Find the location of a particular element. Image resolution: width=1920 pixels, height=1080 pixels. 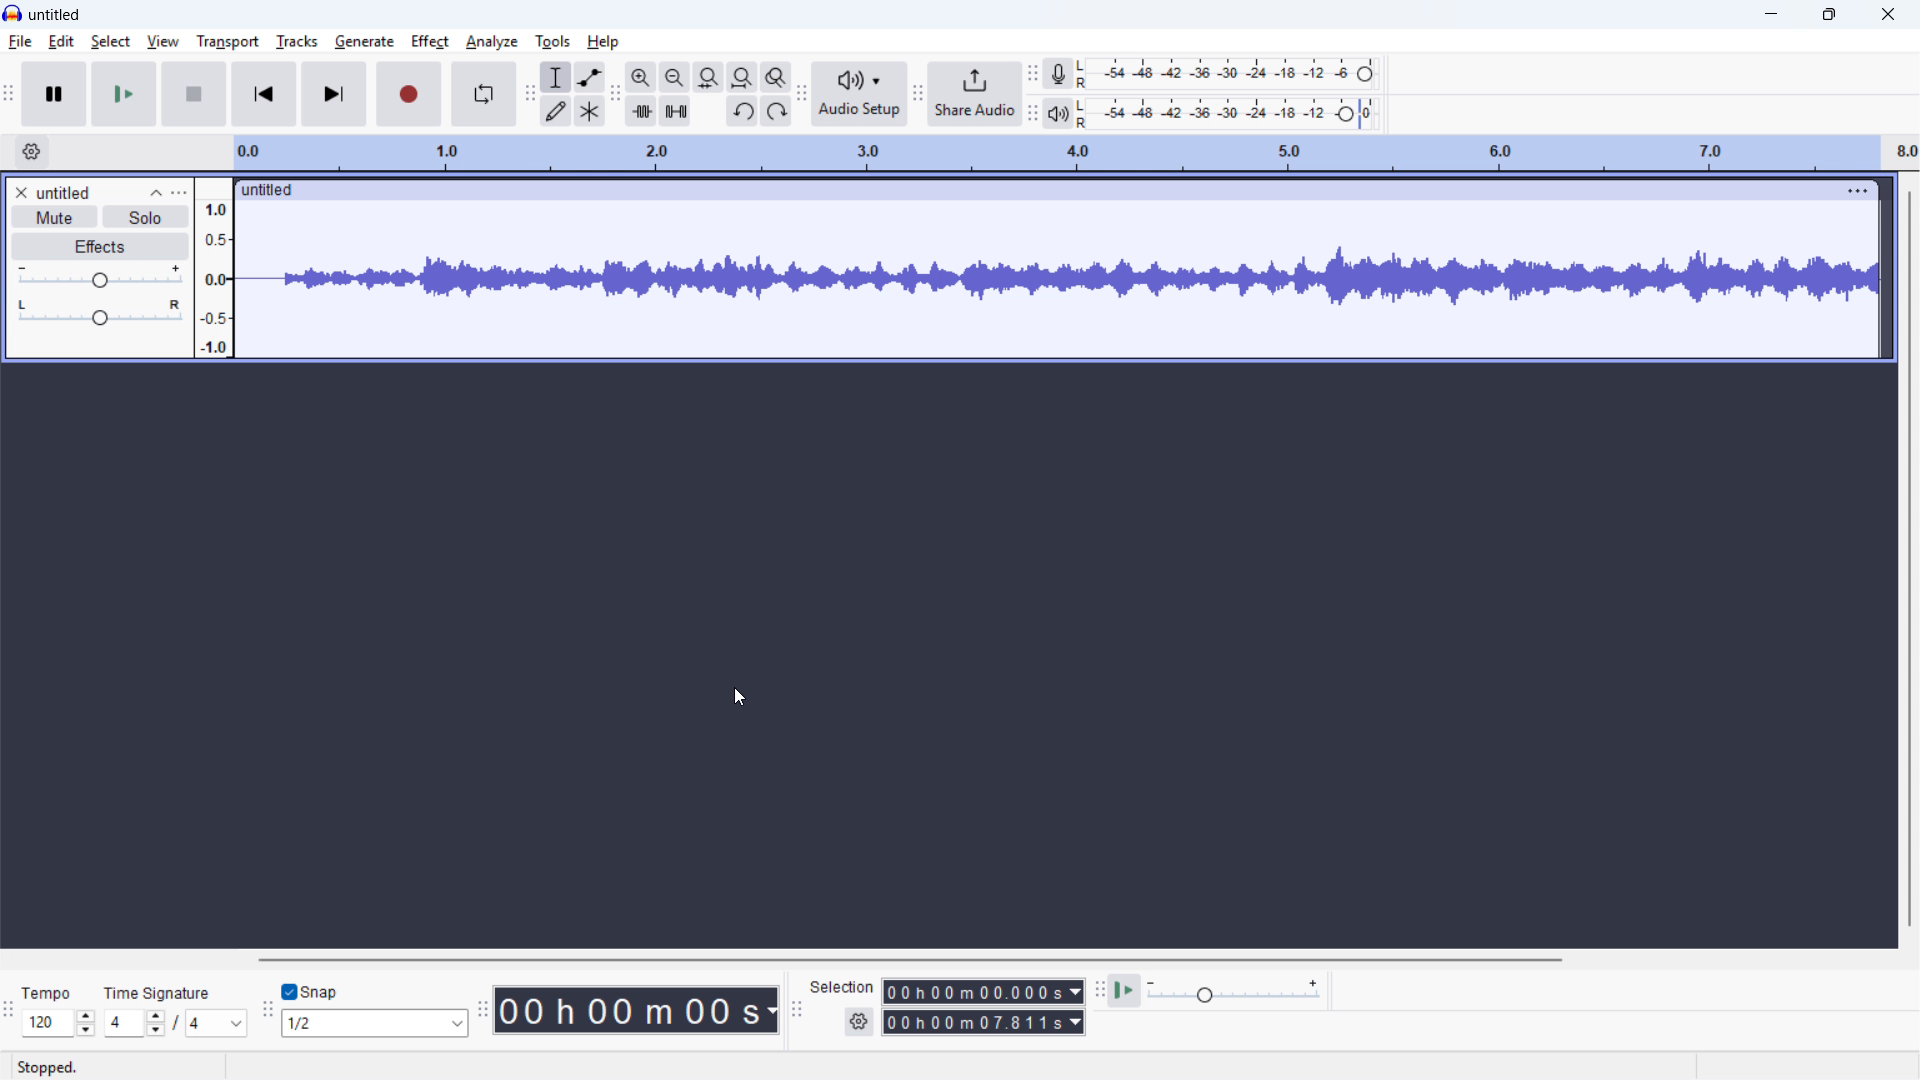

Maximise  is located at coordinates (1829, 15).